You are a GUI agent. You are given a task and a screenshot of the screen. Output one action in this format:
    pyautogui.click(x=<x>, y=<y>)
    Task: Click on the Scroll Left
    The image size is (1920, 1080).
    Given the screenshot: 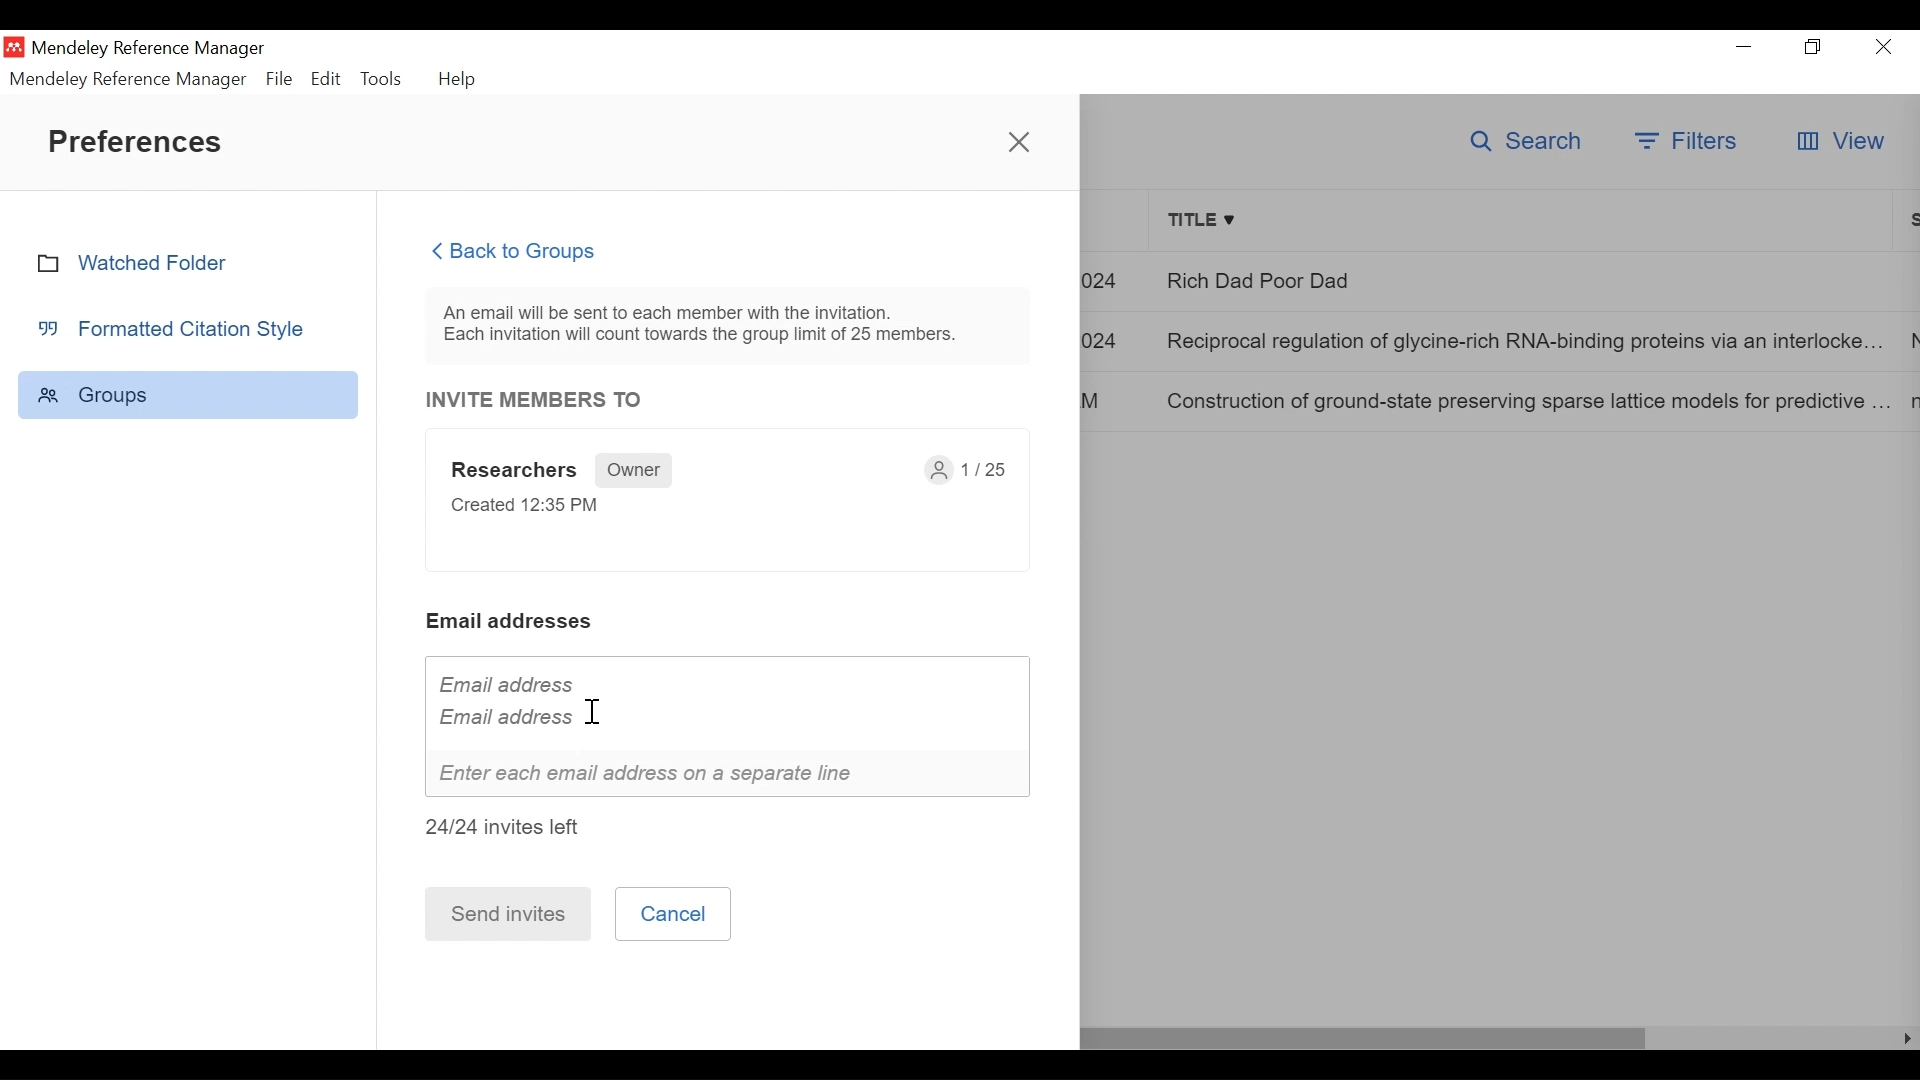 What is the action you would take?
    pyautogui.click(x=1908, y=1039)
    